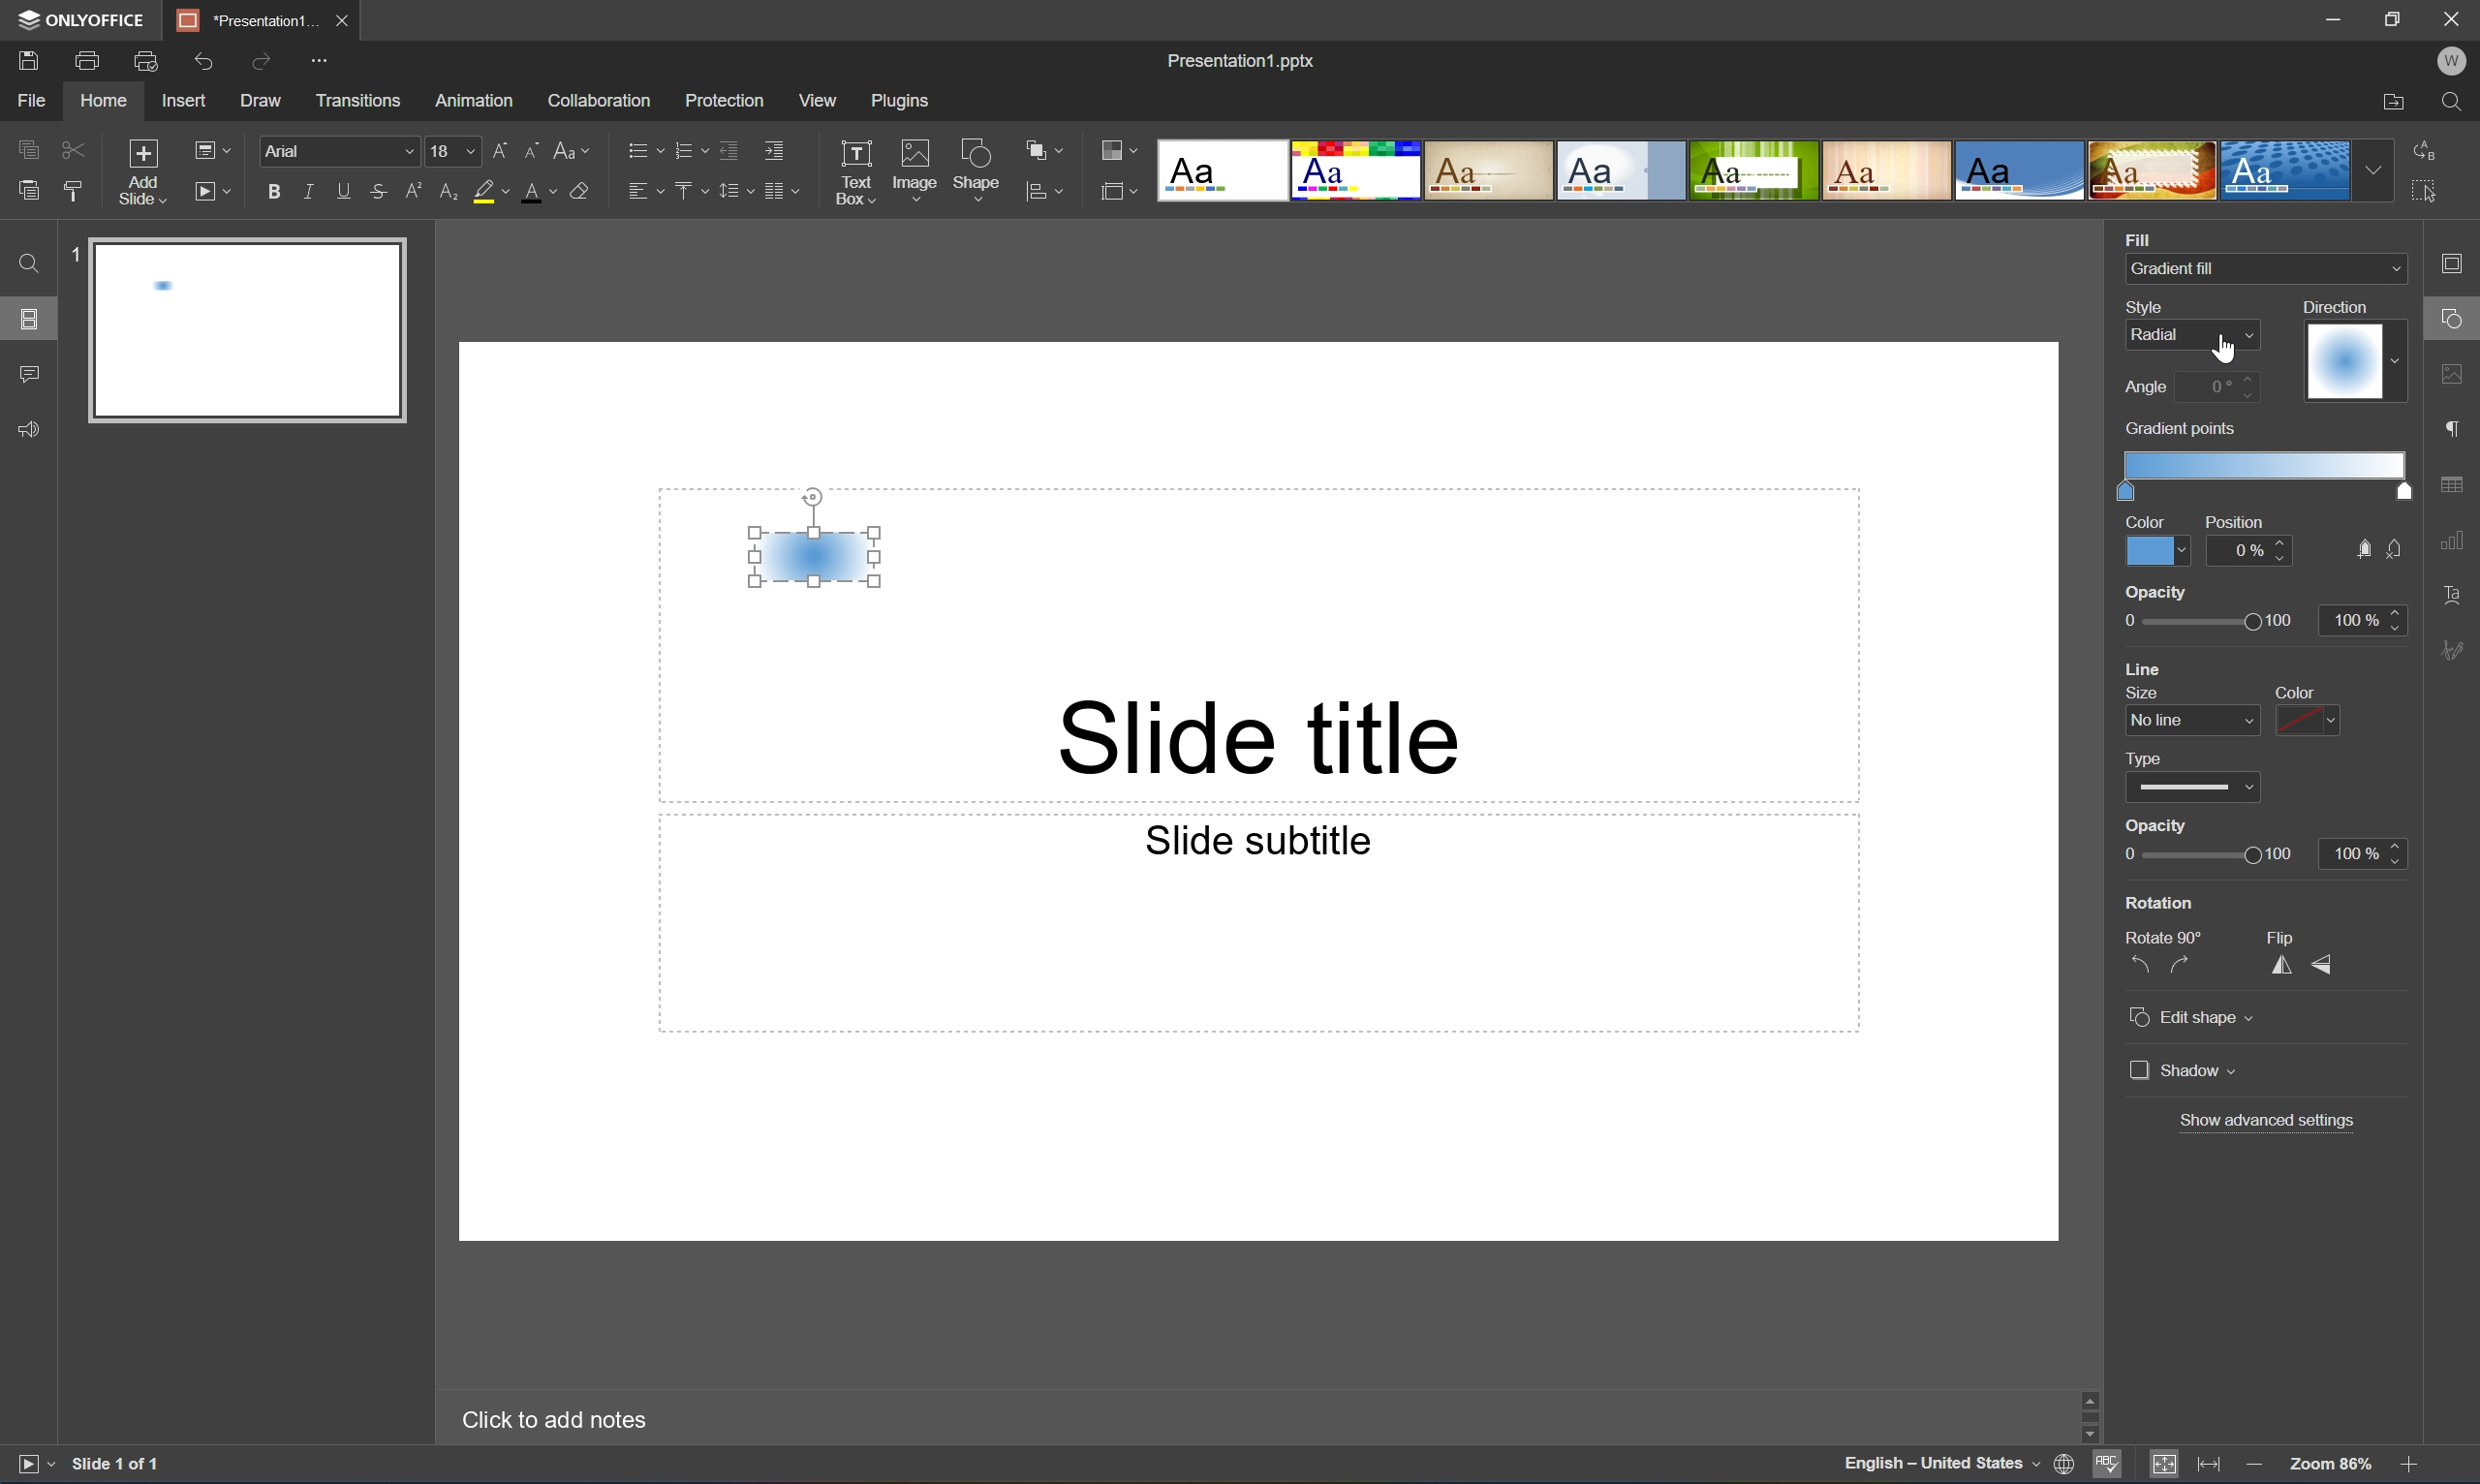  Describe the element at coordinates (344, 187) in the screenshot. I see `Underline` at that location.